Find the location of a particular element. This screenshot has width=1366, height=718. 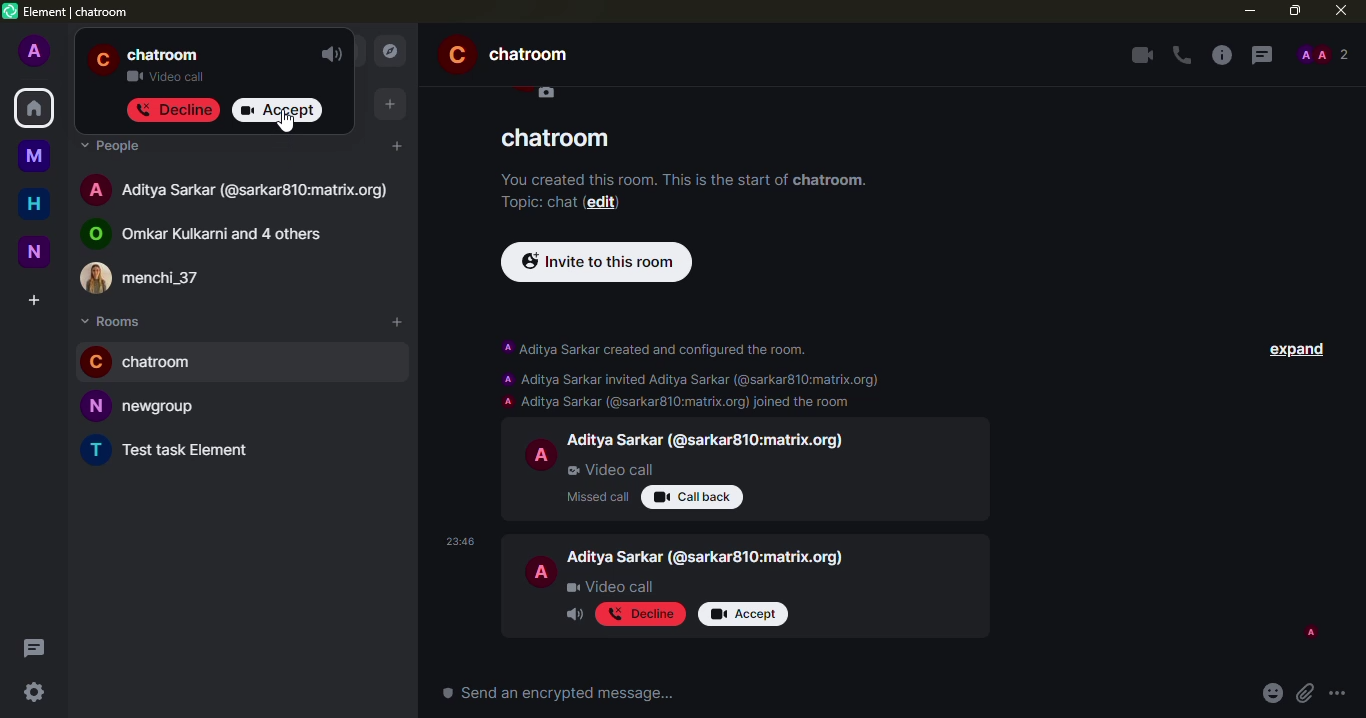

profile is located at coordinates (35, 52).